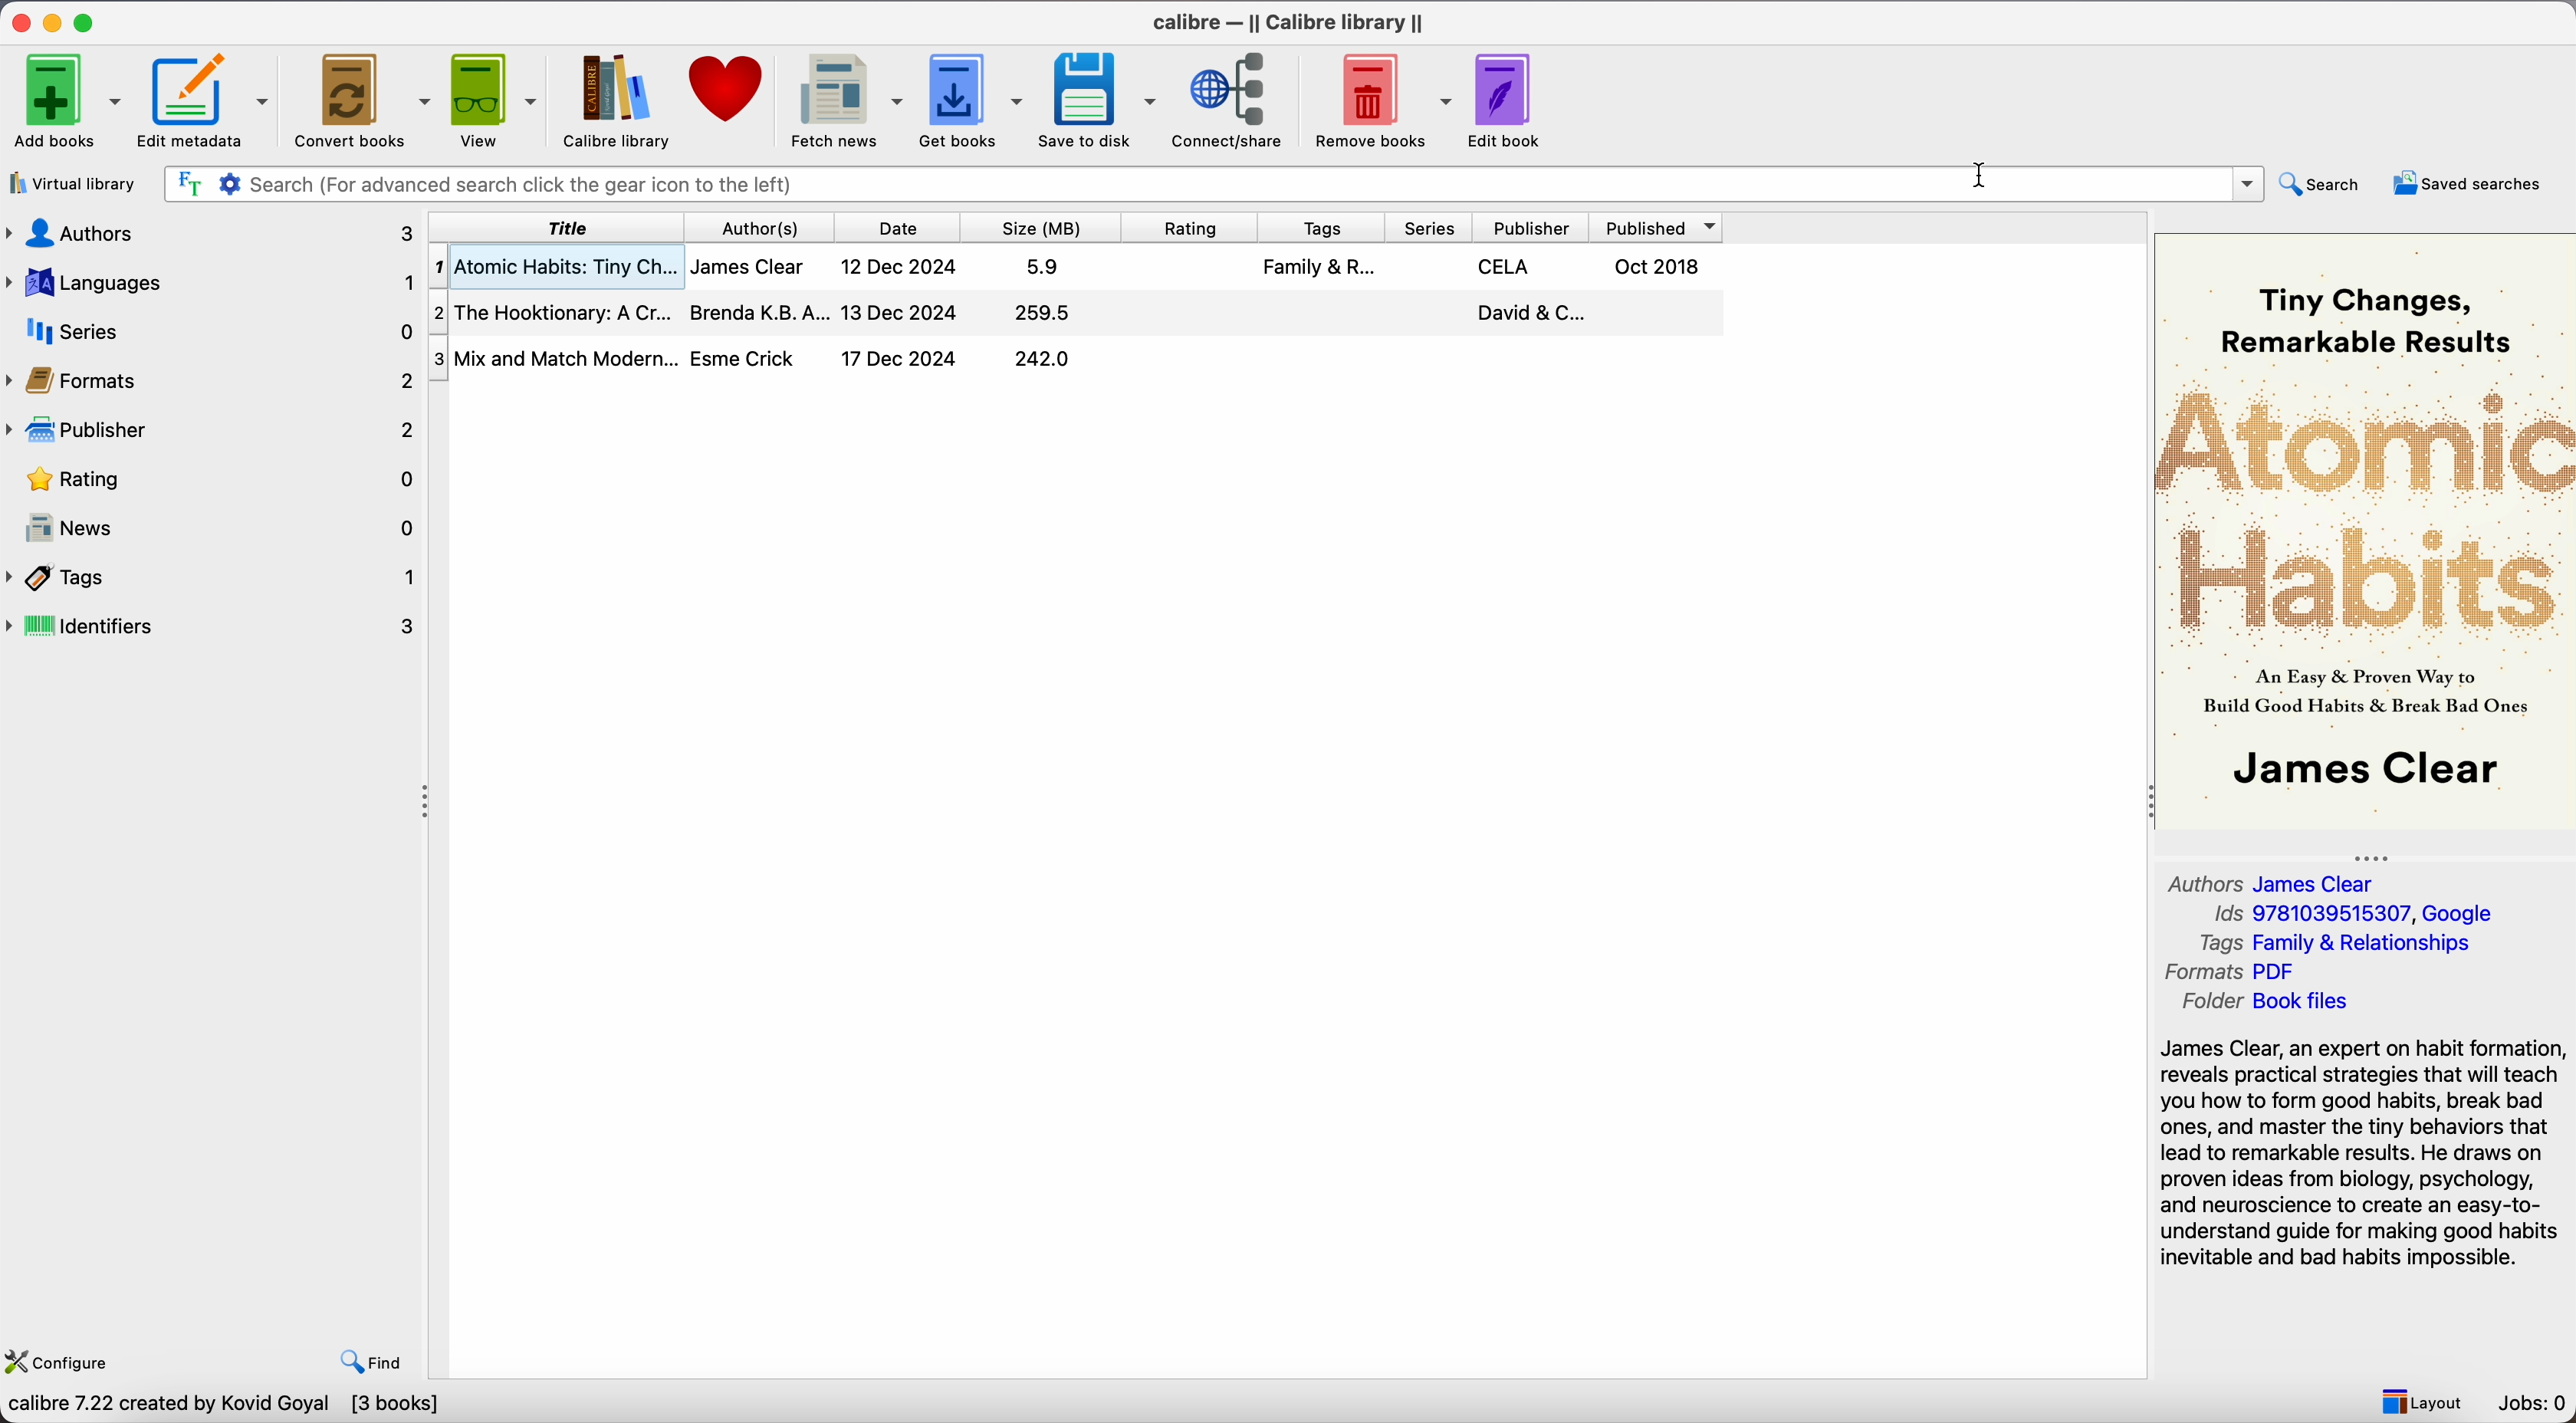 The height and width of the screenshot is (1423, 2576). I want to click on Ids 9781039515307, Google, so click(2355, 915).